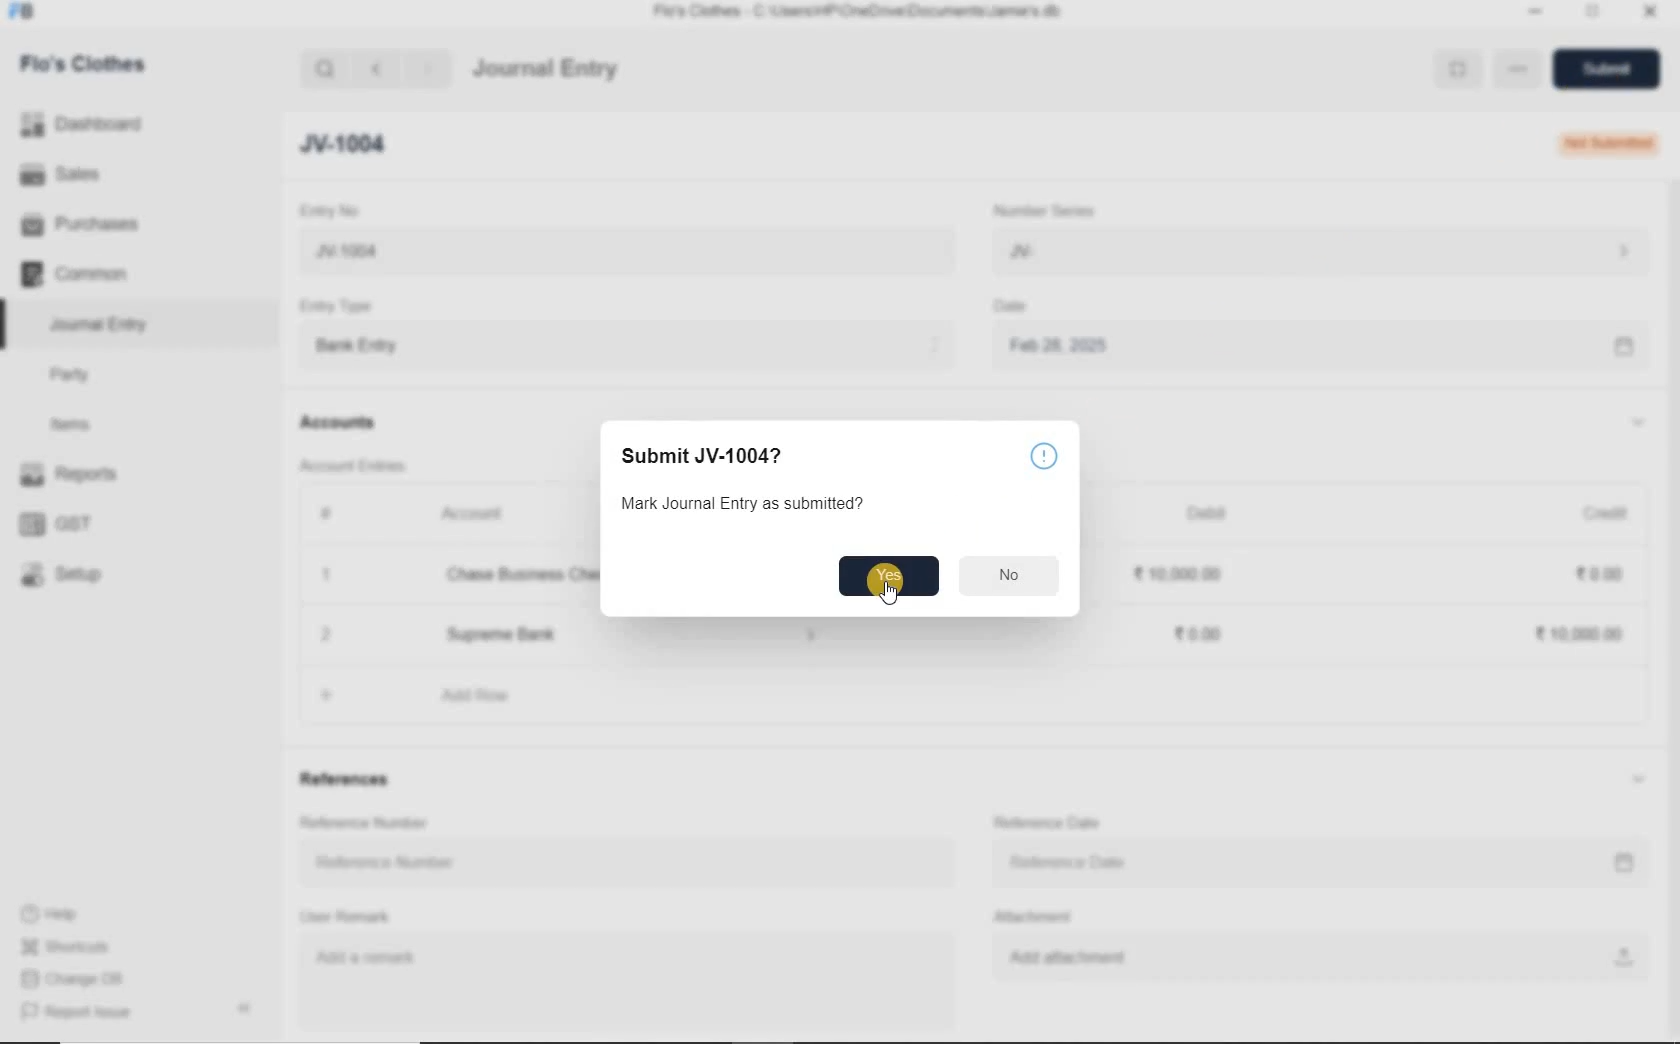 Image resolution: width=1680 pixels, height=1044 pixels. Describe the element at coordinates (891, 595) in the screenshot. I see `cursor` at that location.